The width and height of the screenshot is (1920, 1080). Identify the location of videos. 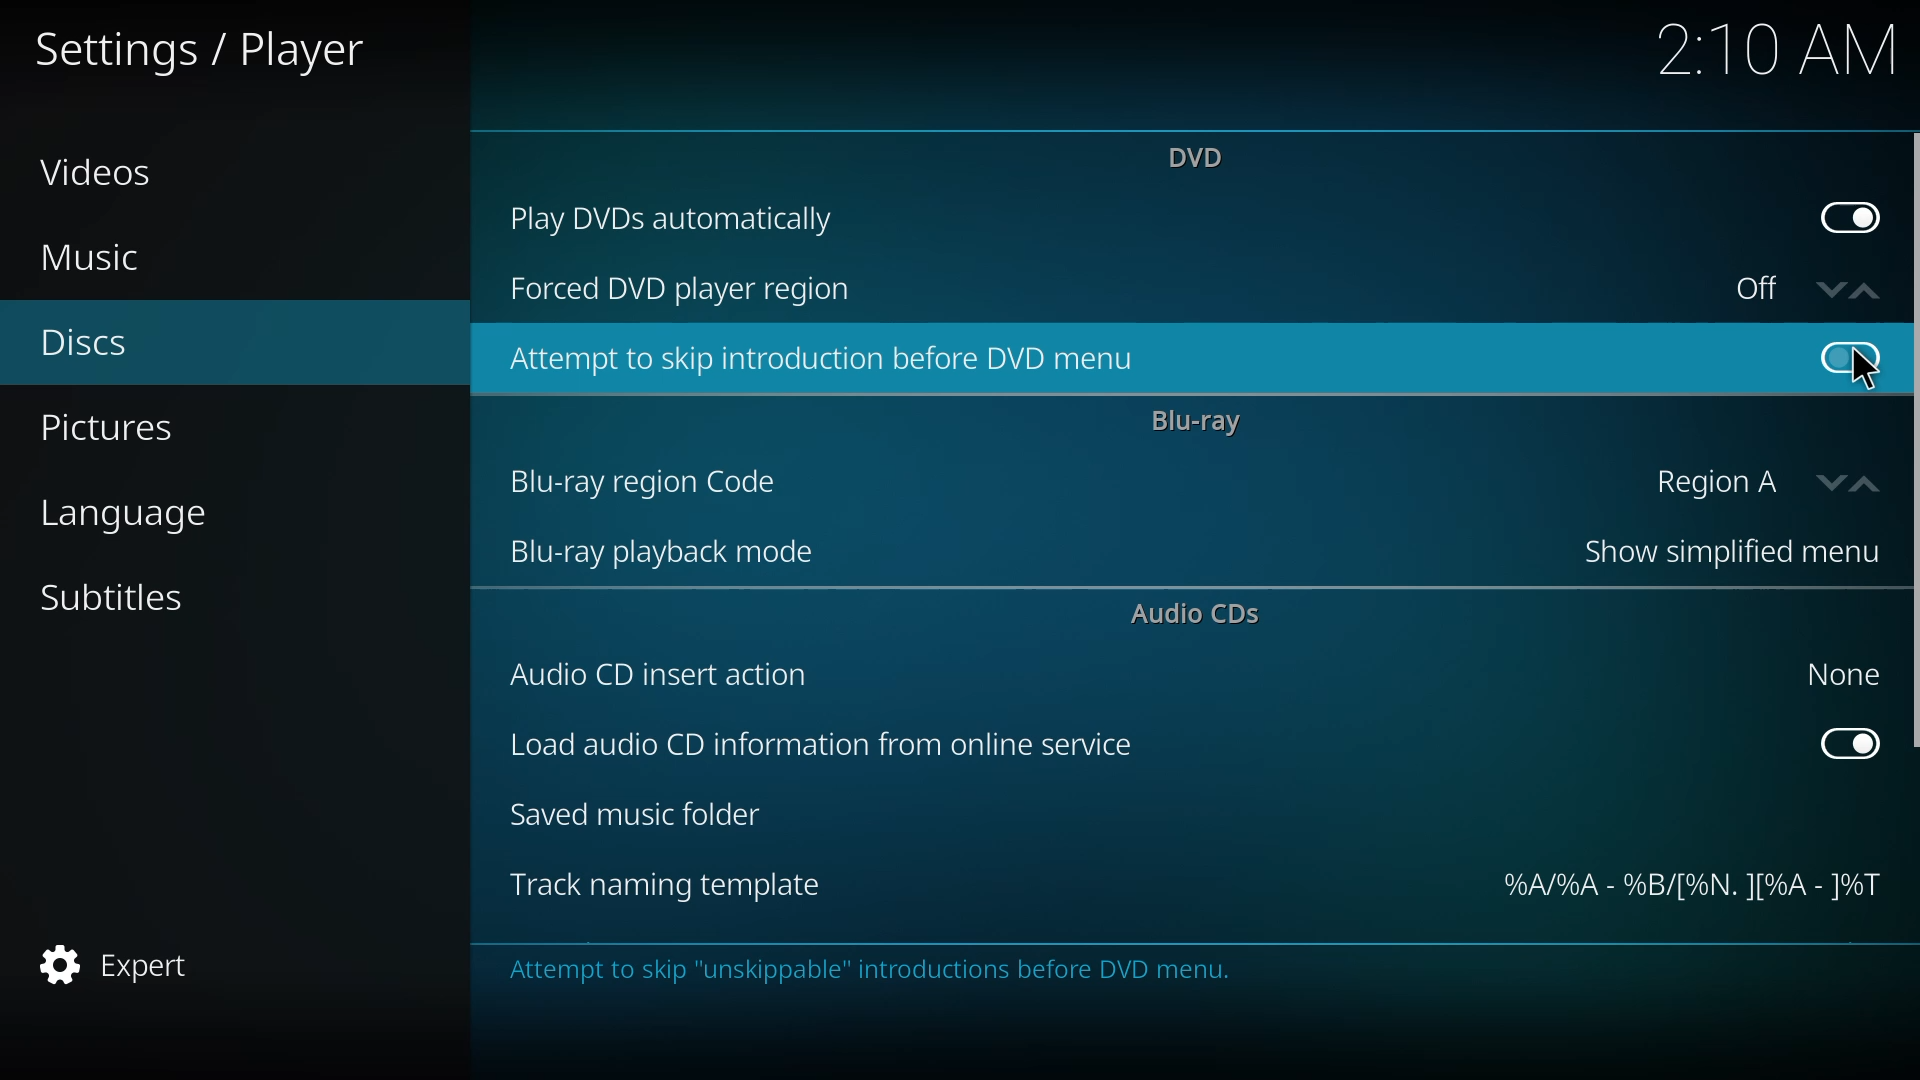
(99, 171).